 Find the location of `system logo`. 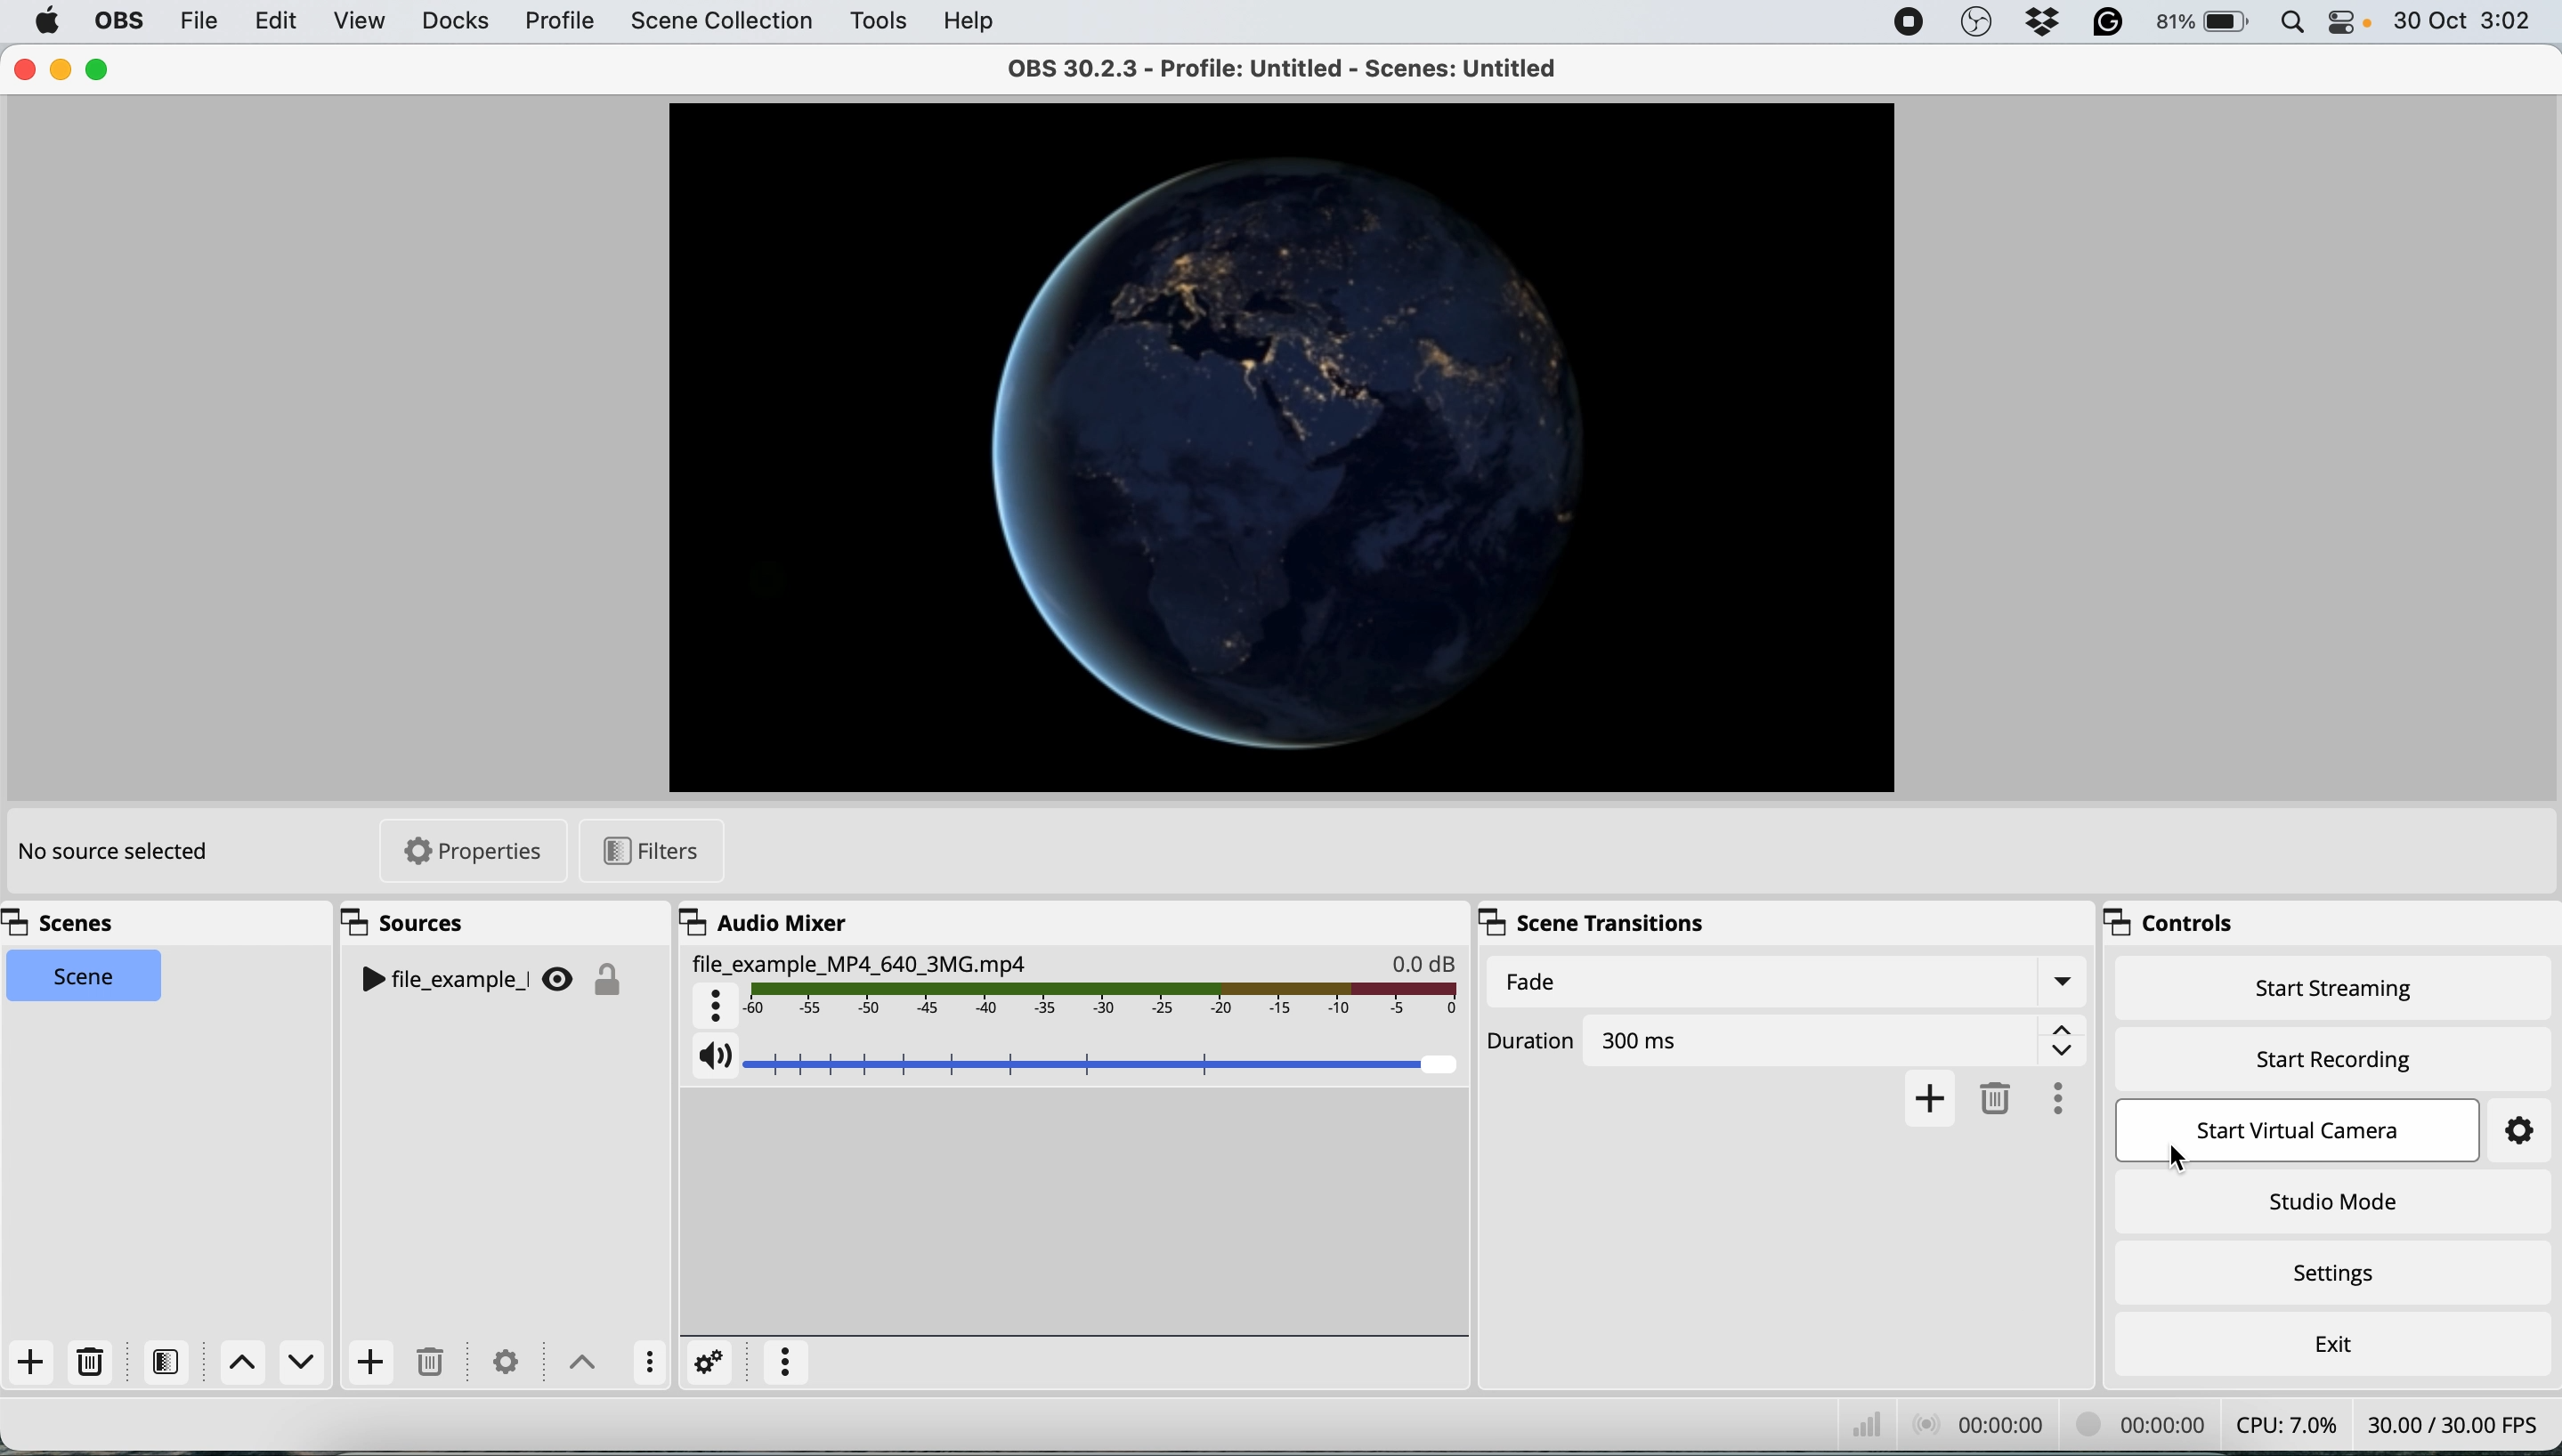

system logo is located at coordinates (47, 21).